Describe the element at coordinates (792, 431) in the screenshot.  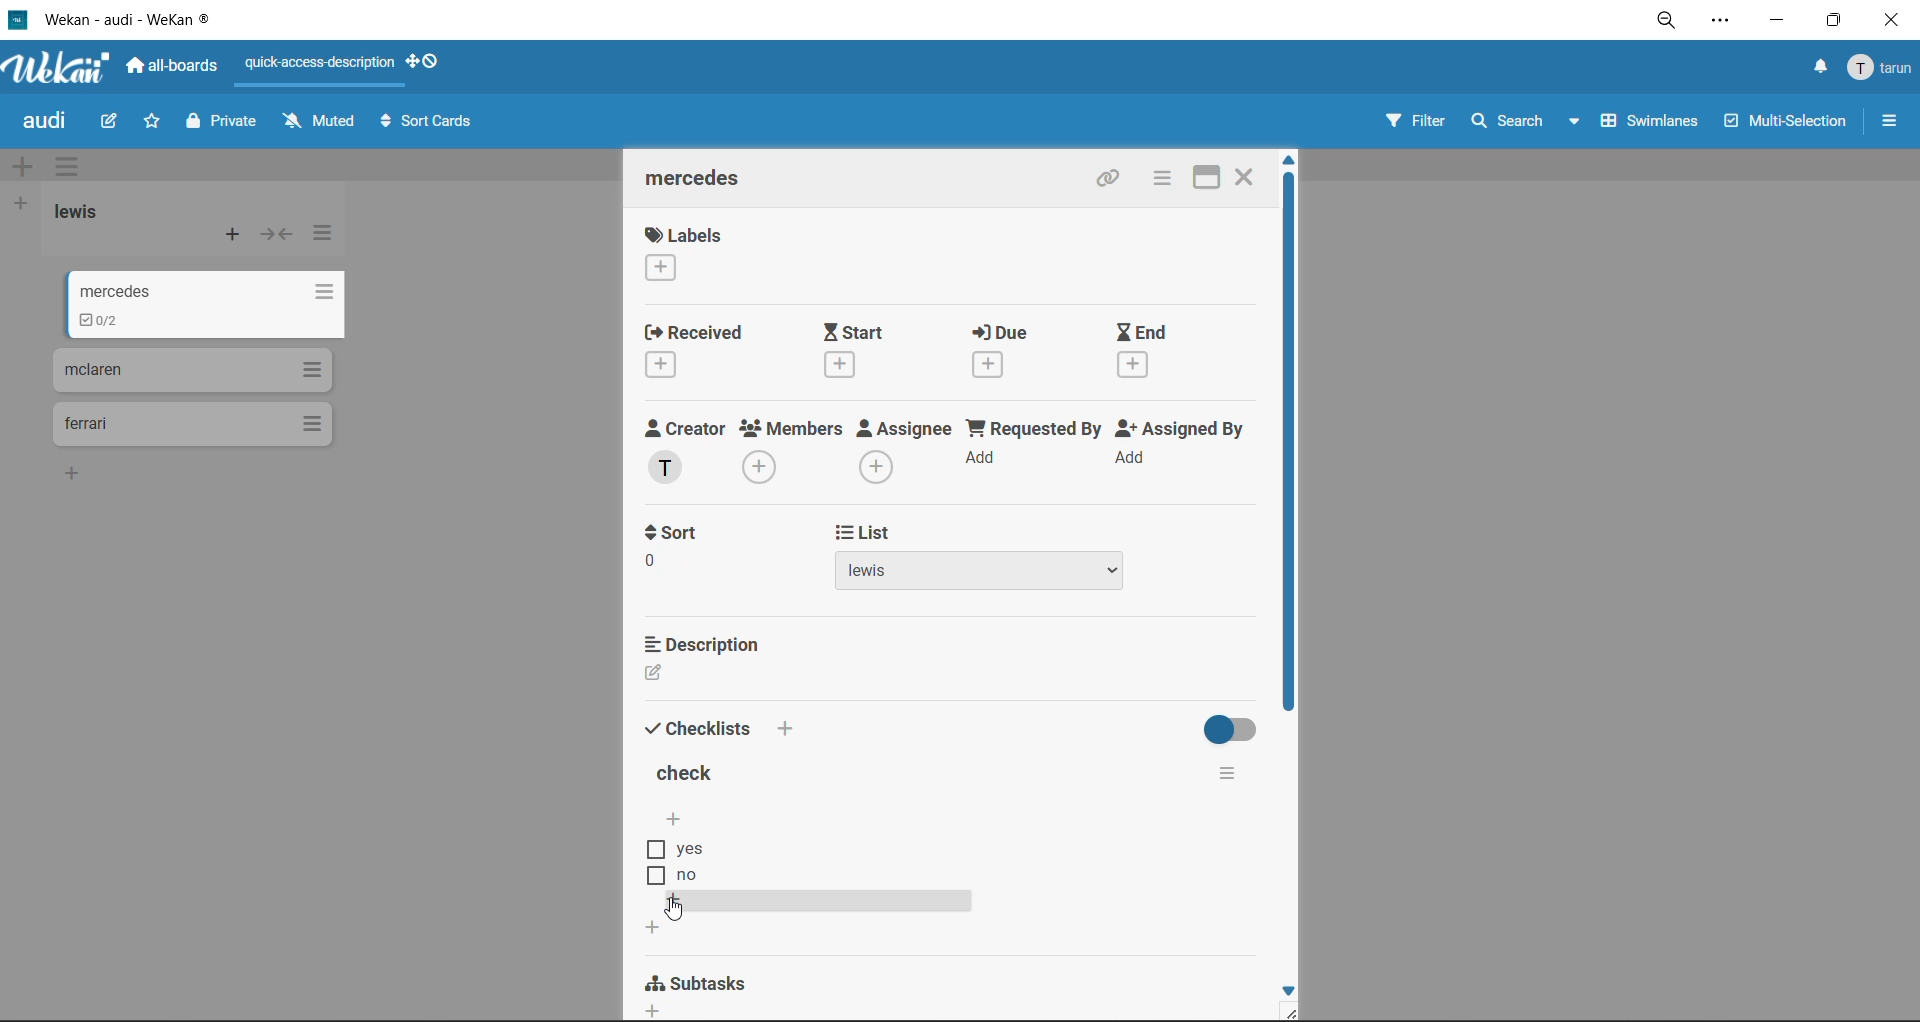
I see `members` at that location.